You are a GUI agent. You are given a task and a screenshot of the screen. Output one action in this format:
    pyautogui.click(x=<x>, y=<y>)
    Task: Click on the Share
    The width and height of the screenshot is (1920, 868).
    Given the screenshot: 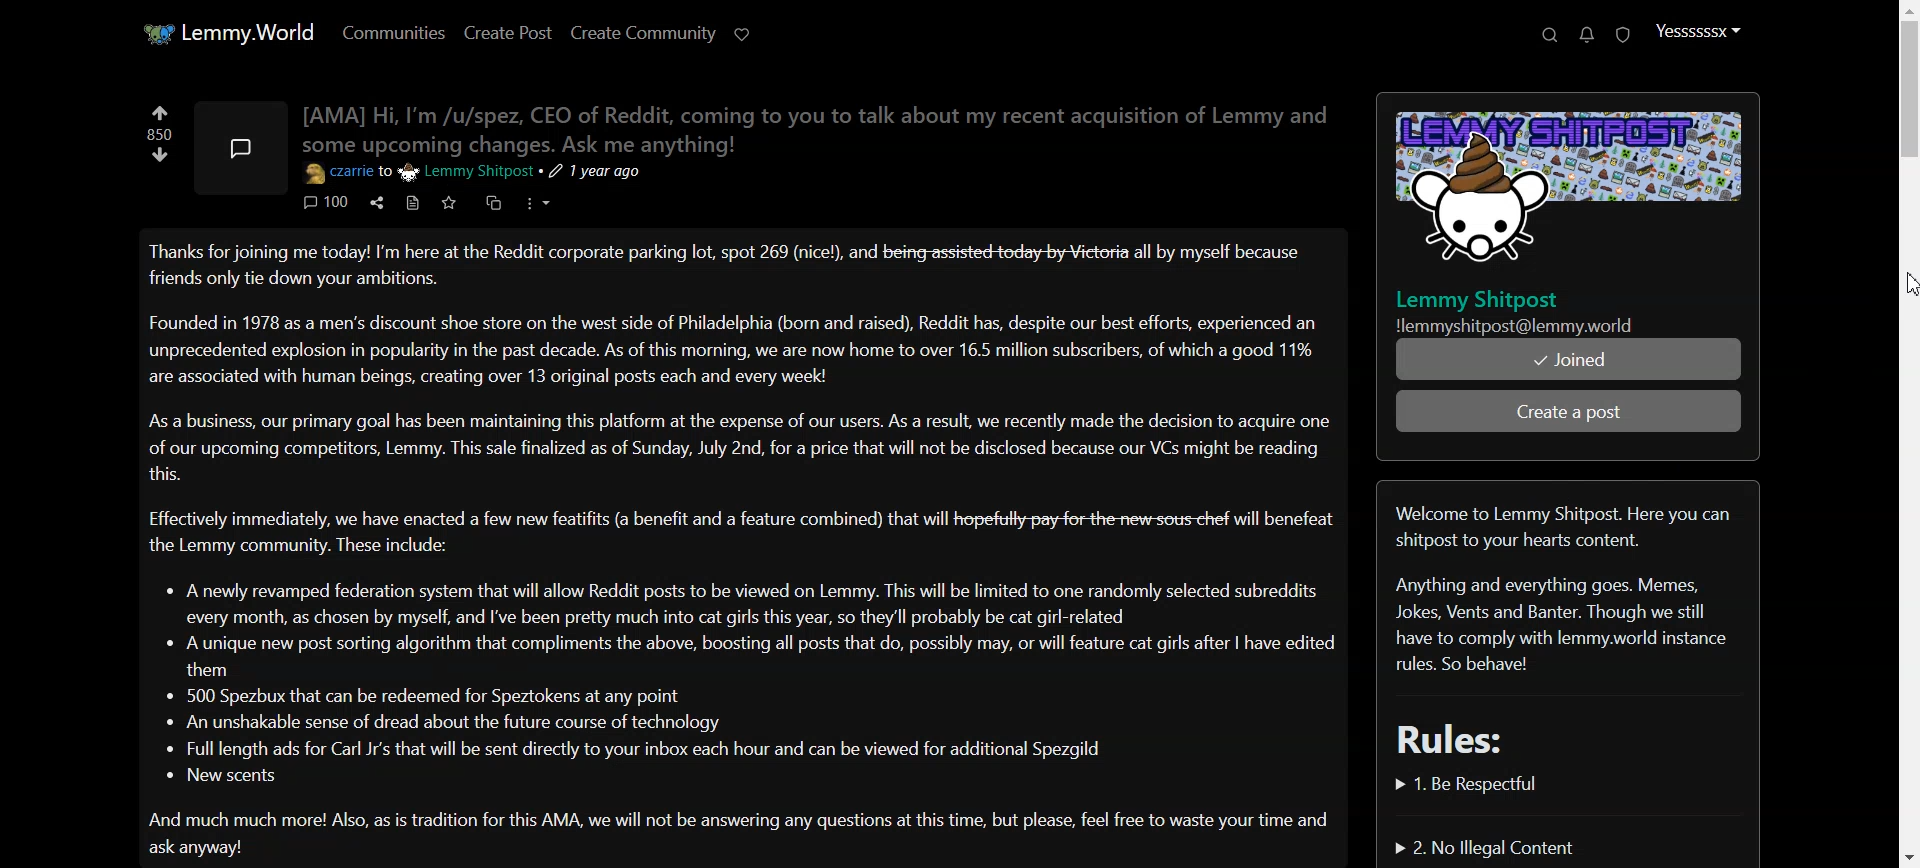 What is the action you would take?
    pyautogui.click(x=376, y=203)
    